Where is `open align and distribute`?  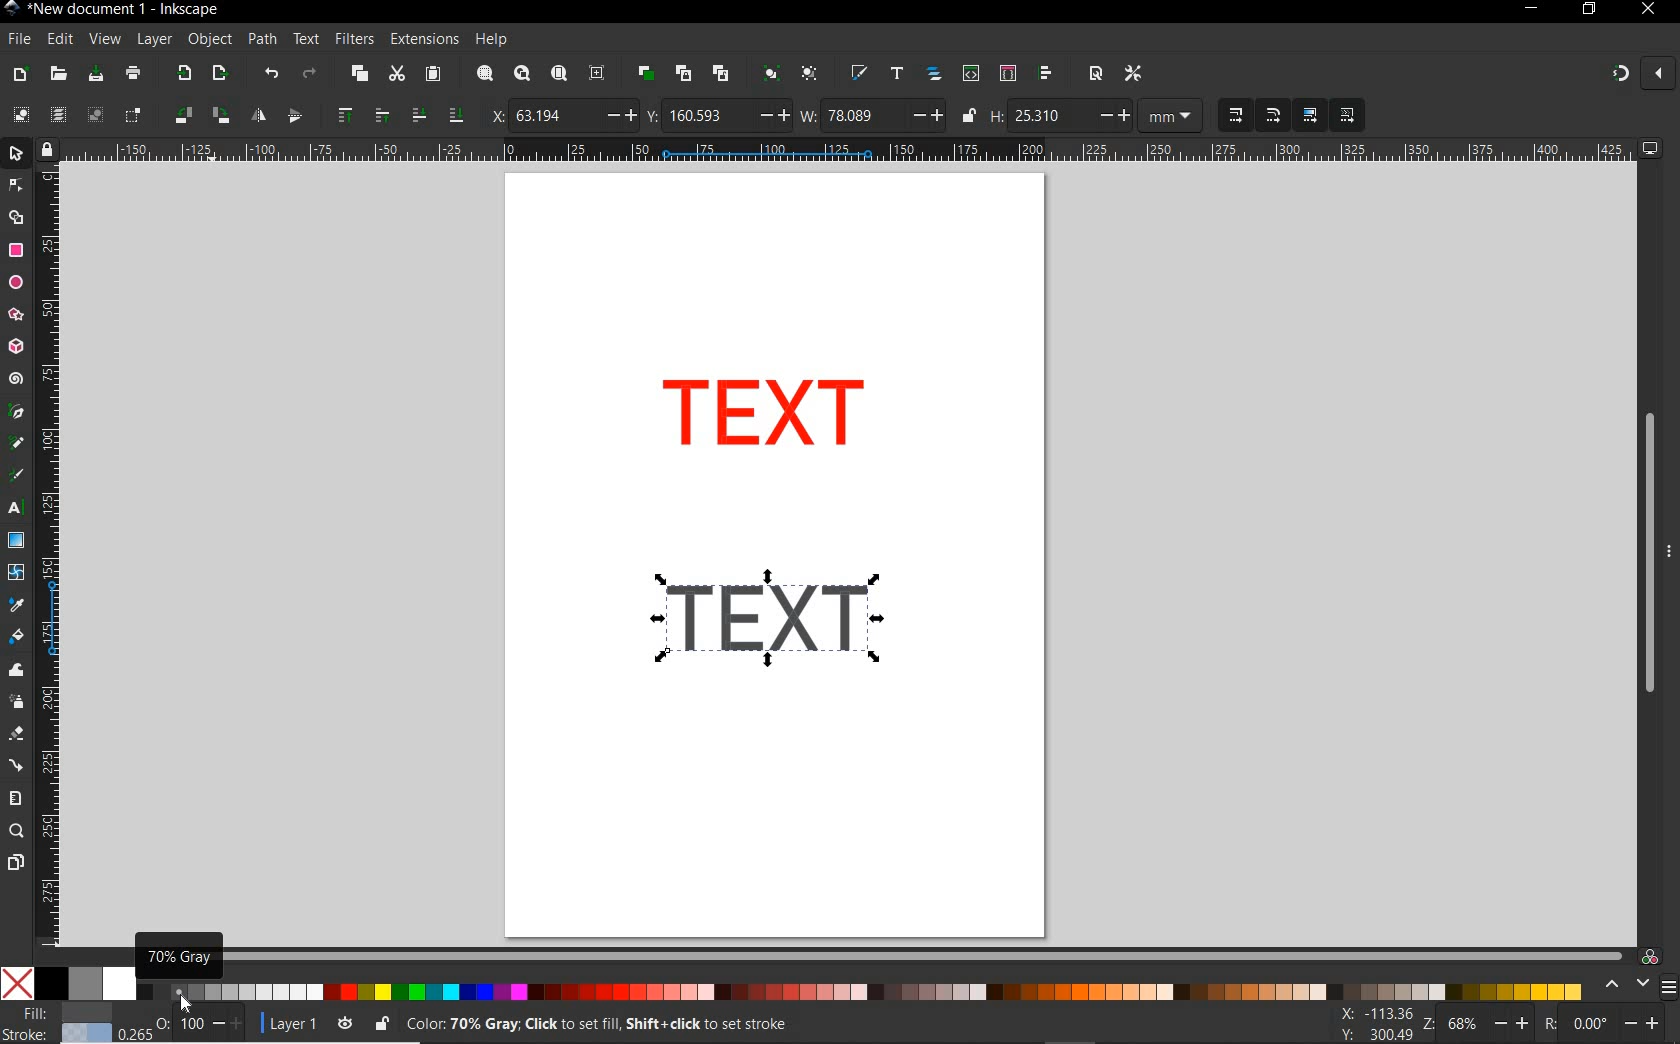 open align and distribute is located at coordinates (1047, 74).